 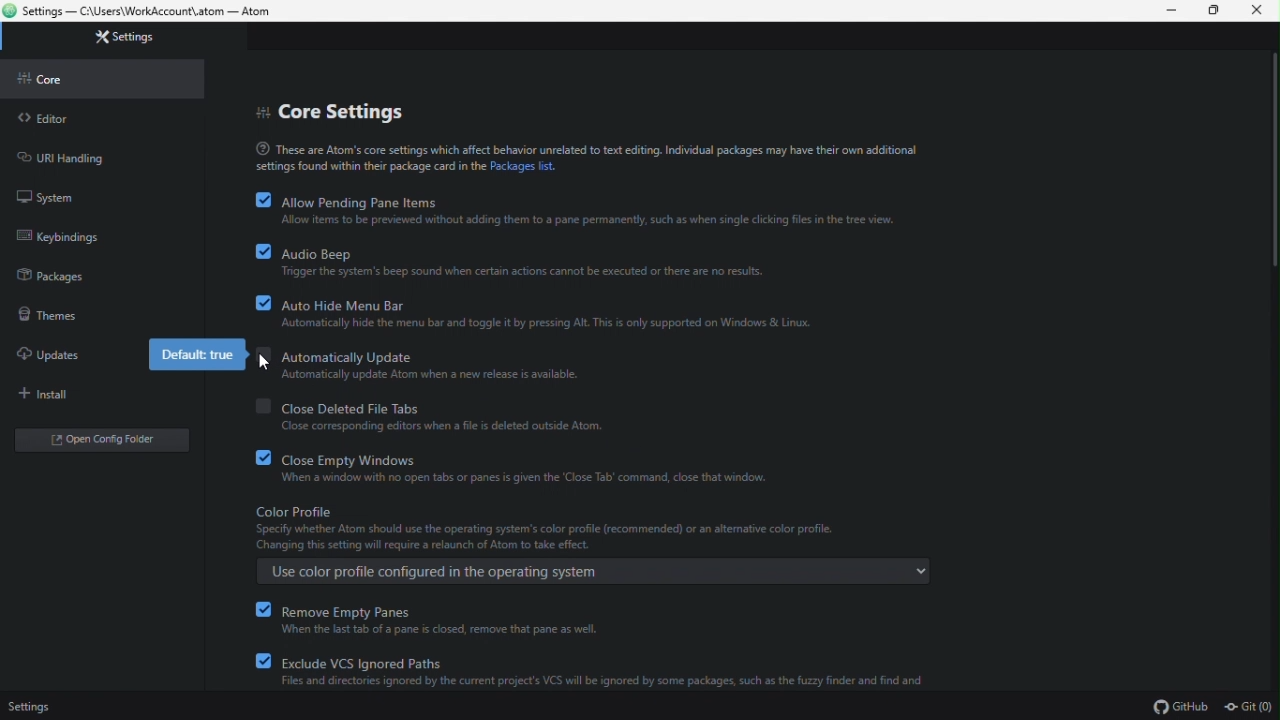 I want to click on Git (0), so click(x=1247, y=707).